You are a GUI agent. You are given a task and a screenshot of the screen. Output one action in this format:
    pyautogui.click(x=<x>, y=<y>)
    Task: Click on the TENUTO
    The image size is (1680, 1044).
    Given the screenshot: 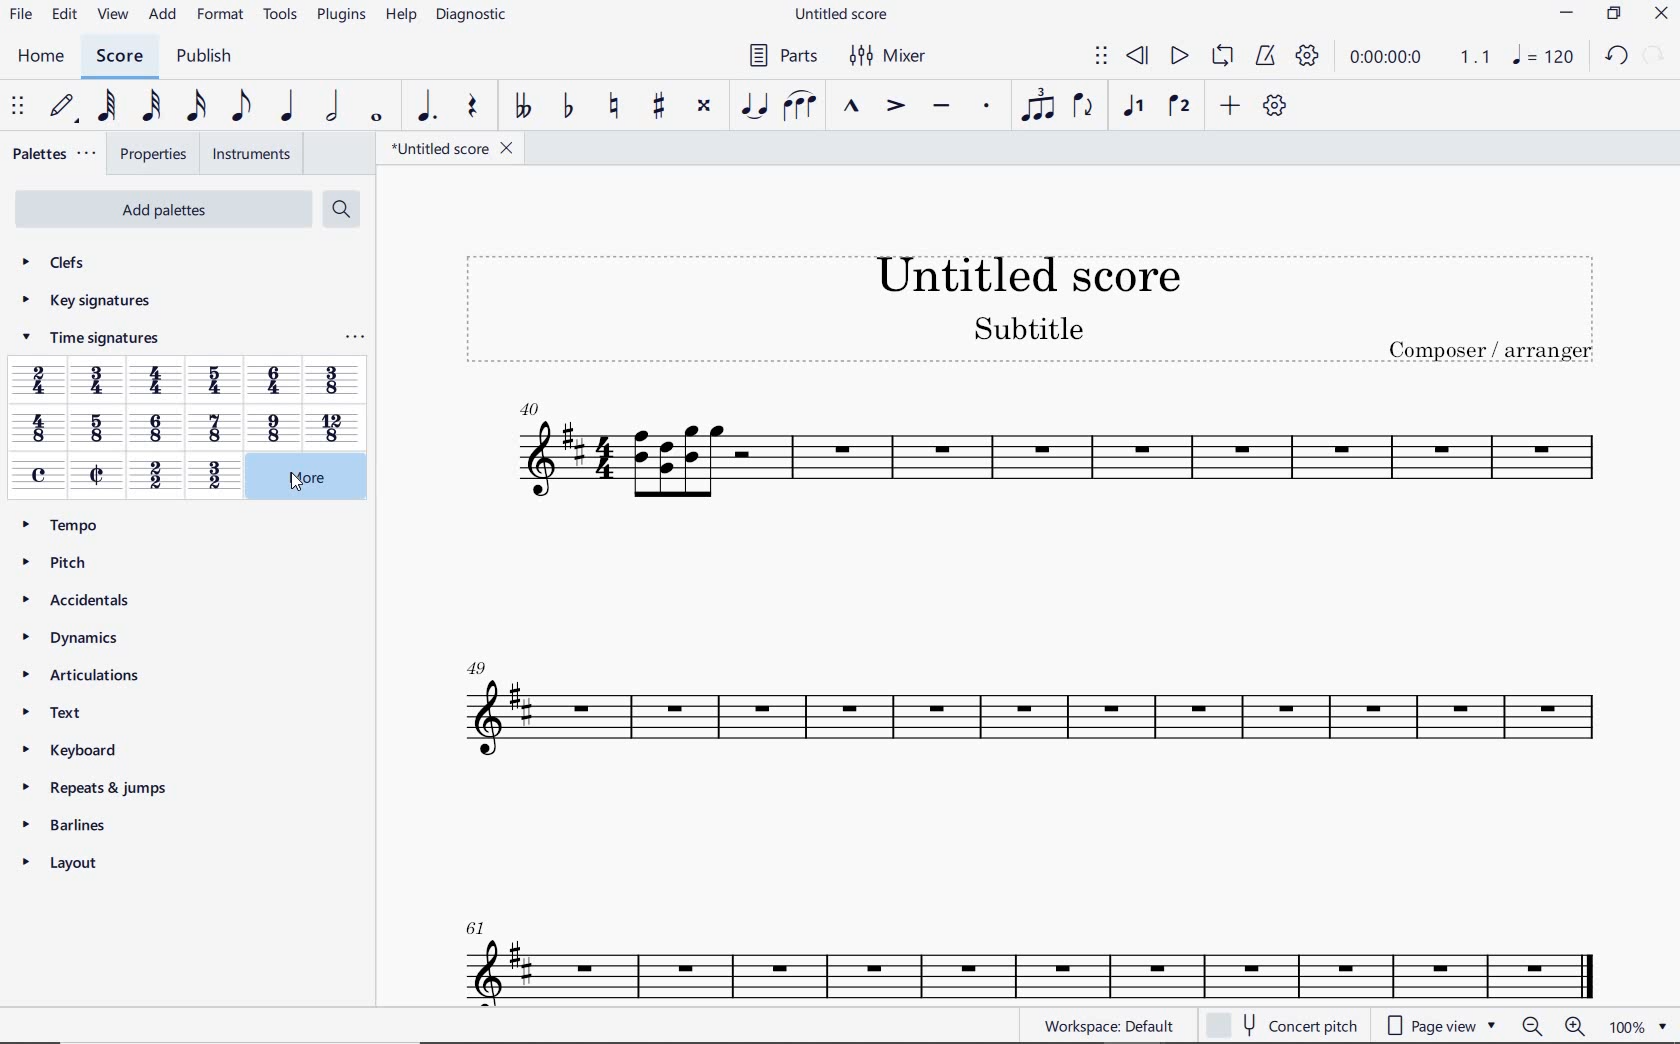 What is the action you would take?
    pyautogui.click(x=940, y=107)
    